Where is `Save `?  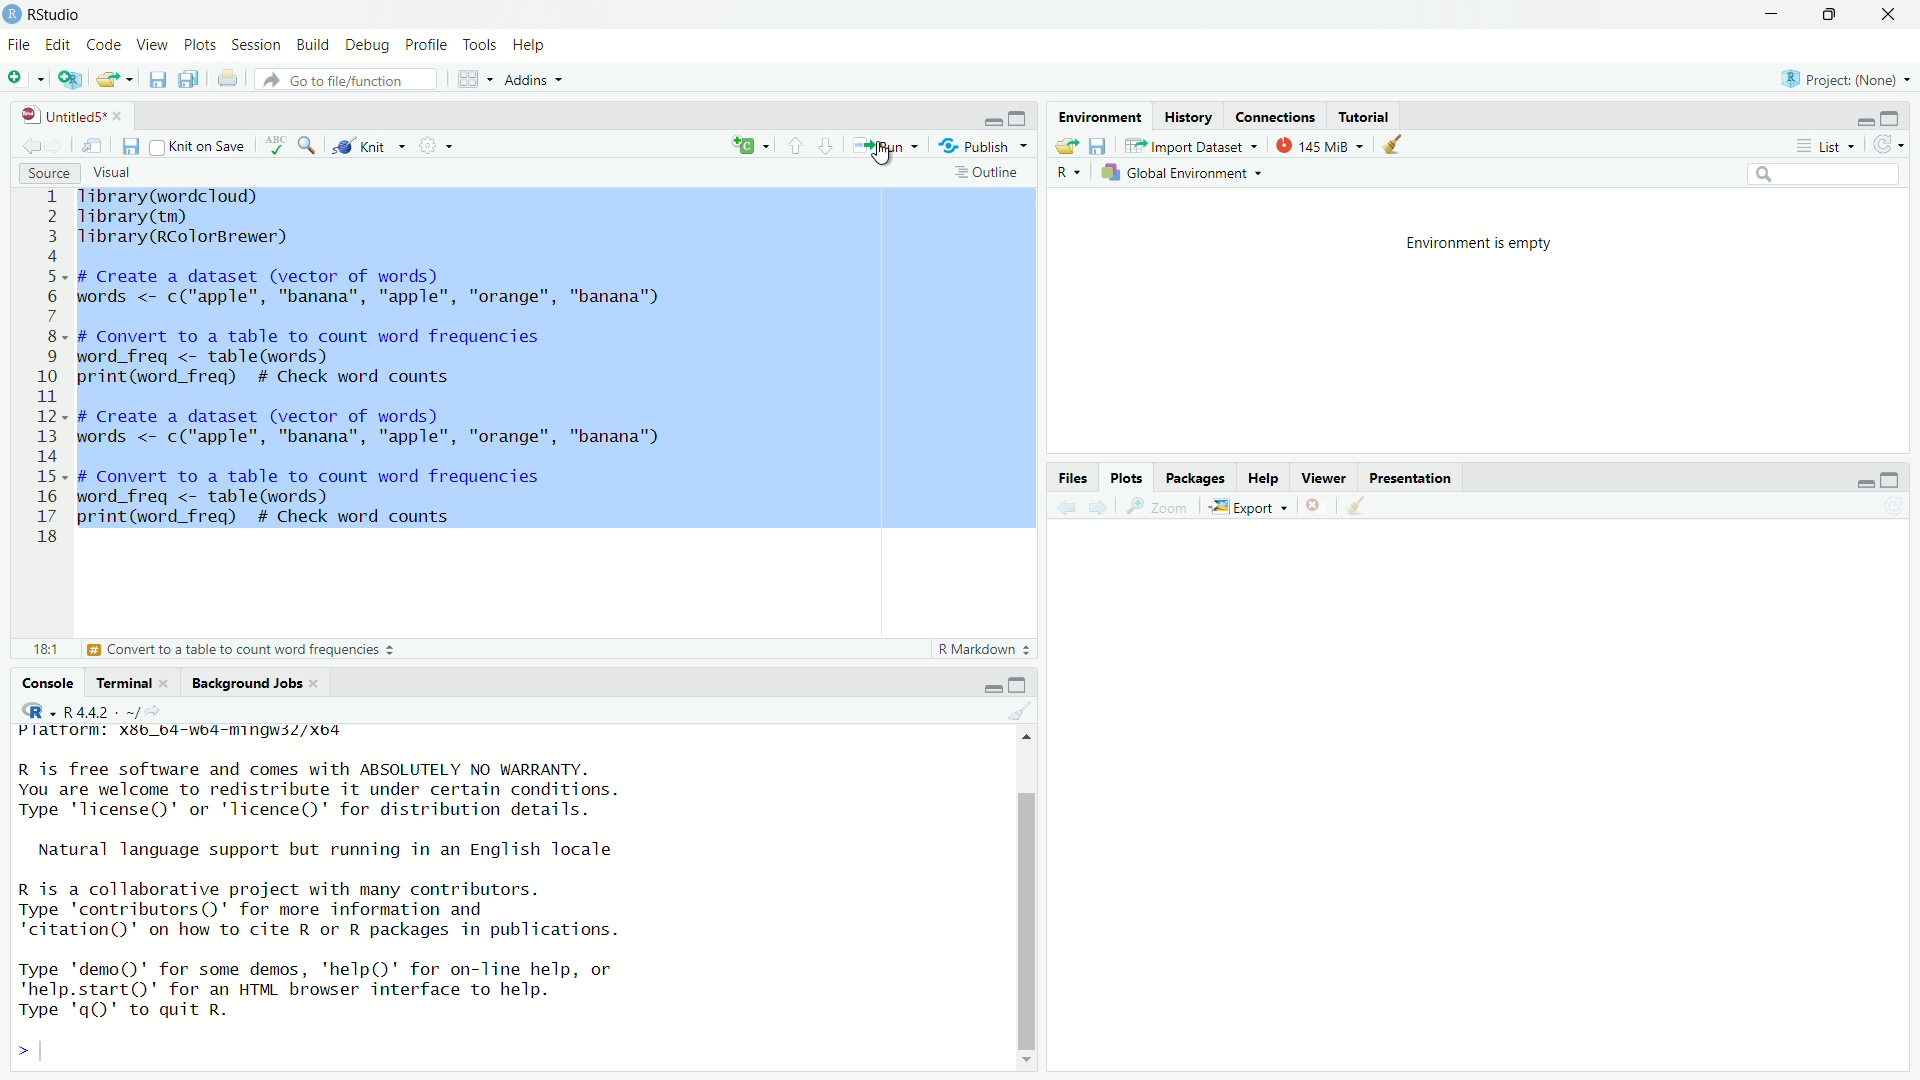
Save  is located at coordinates (1099, 146).